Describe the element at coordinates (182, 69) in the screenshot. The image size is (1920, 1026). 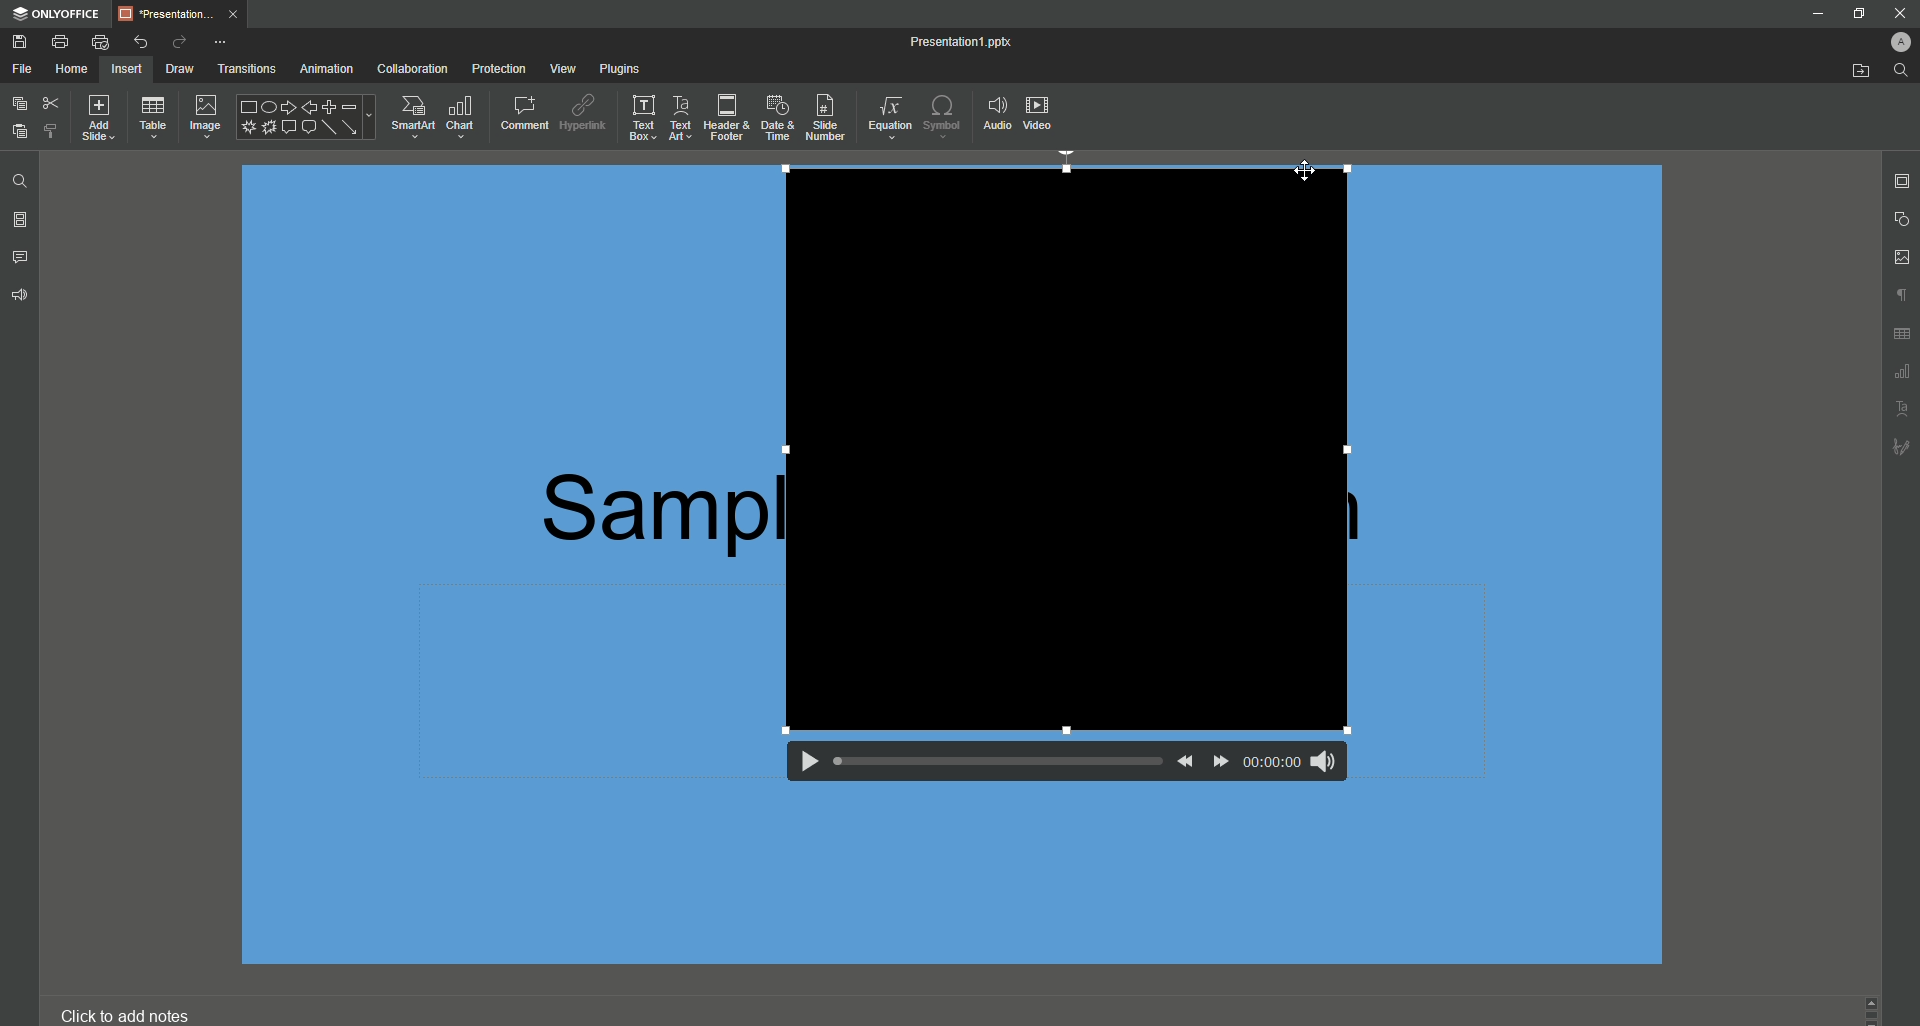
I see `Draw` at that location.